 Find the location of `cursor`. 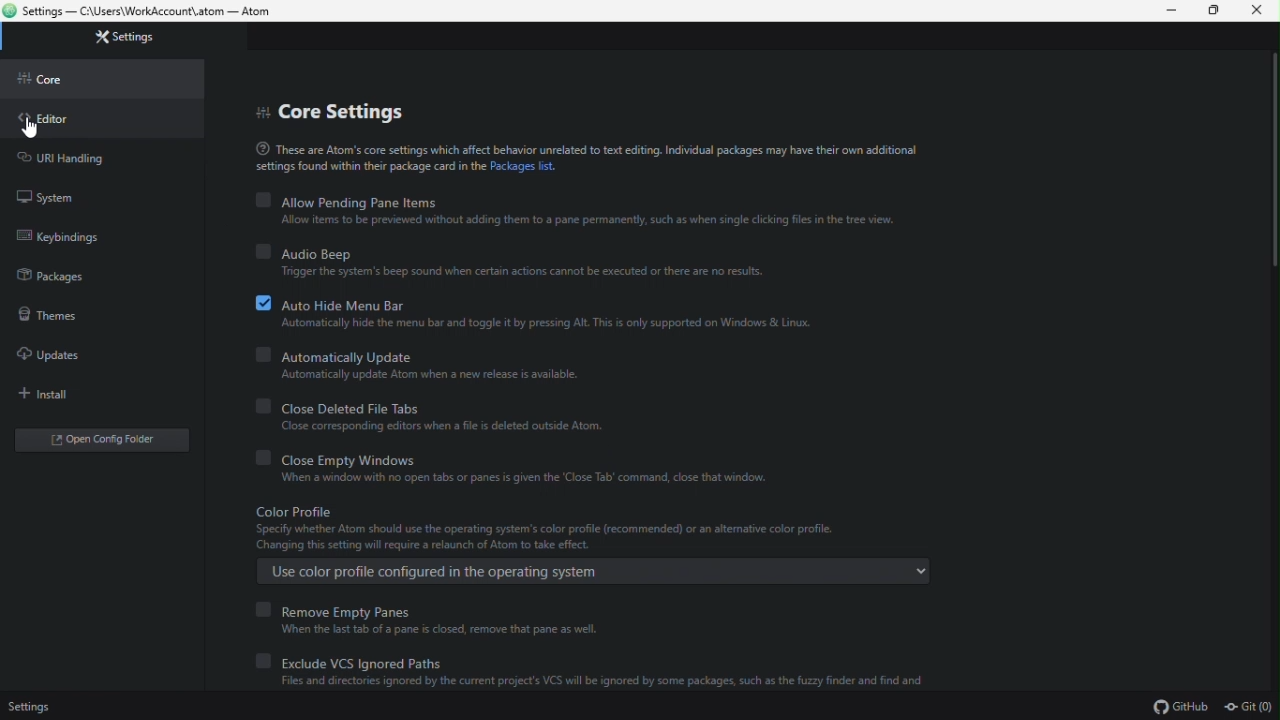

cursor is located at coordinates (35, 127).